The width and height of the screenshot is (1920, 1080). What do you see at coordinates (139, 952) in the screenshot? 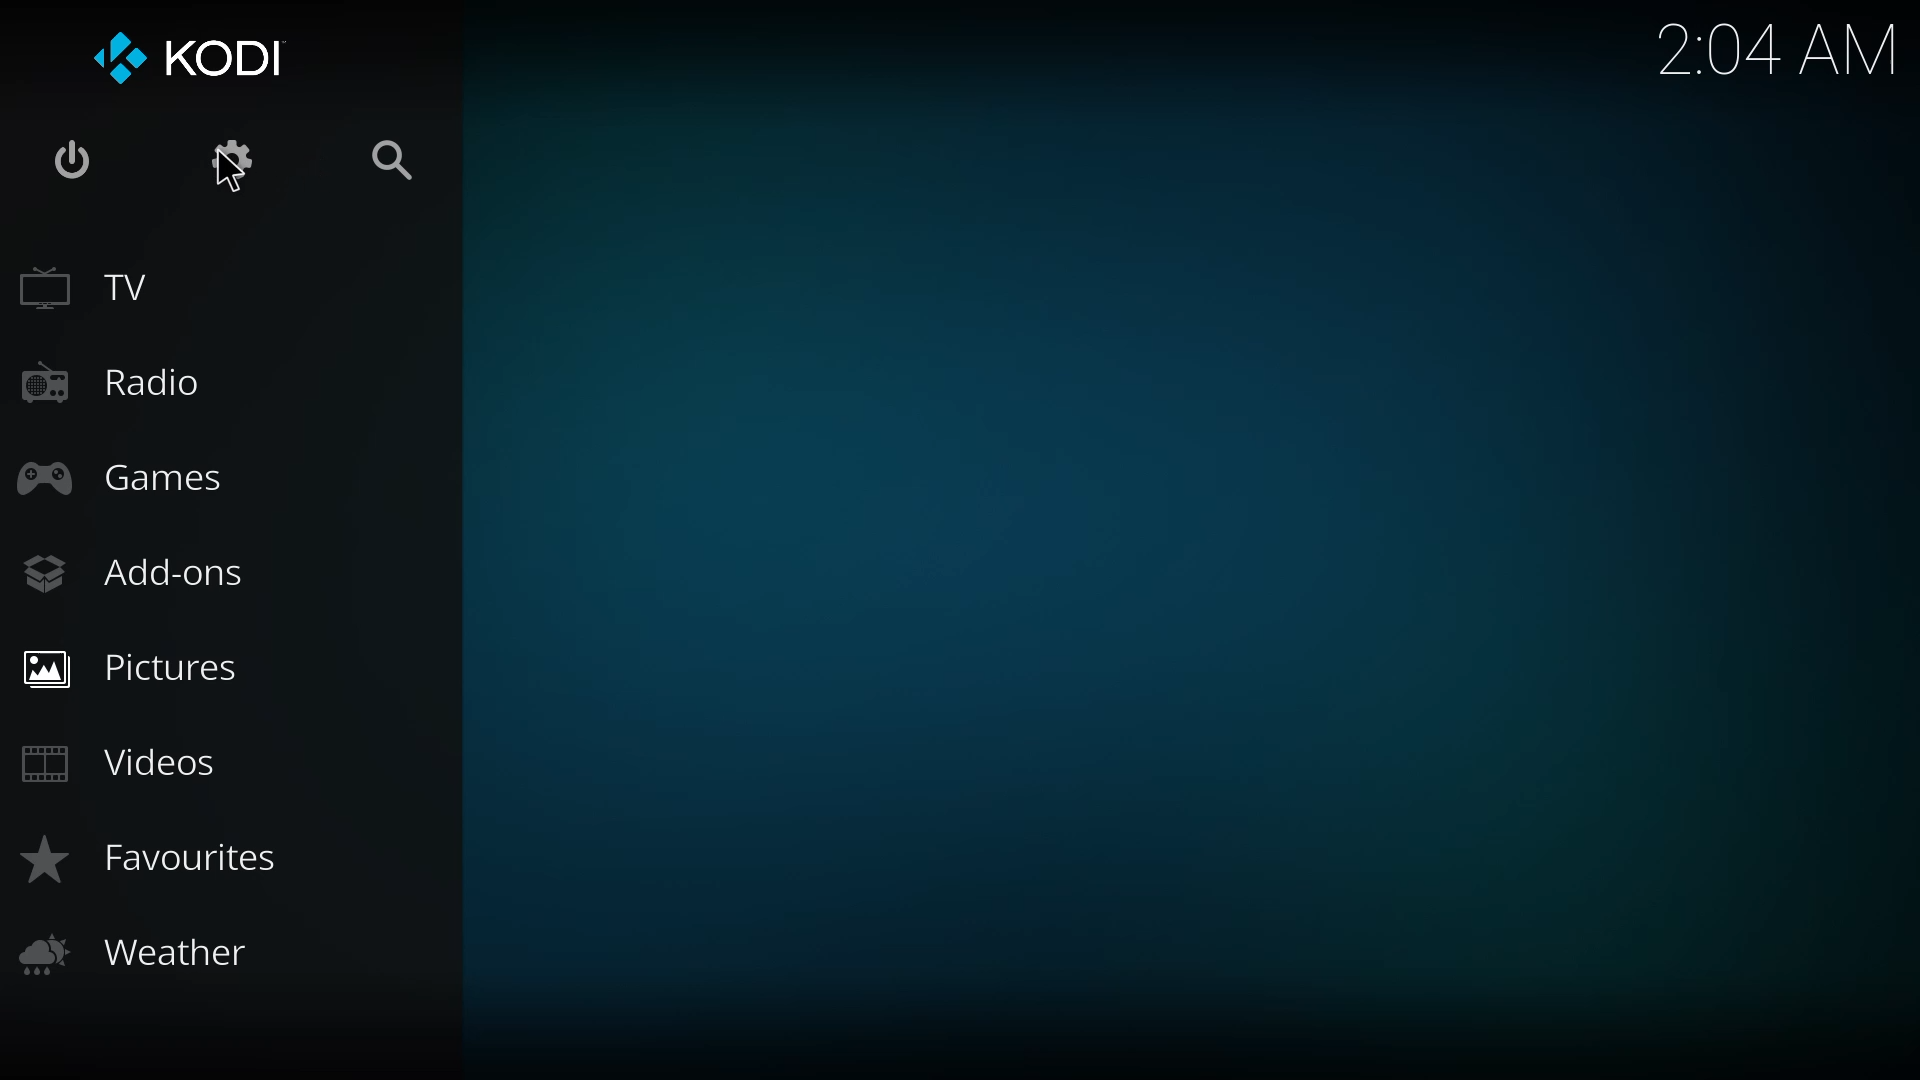
I see `weather` at bounding box center [139, 952].